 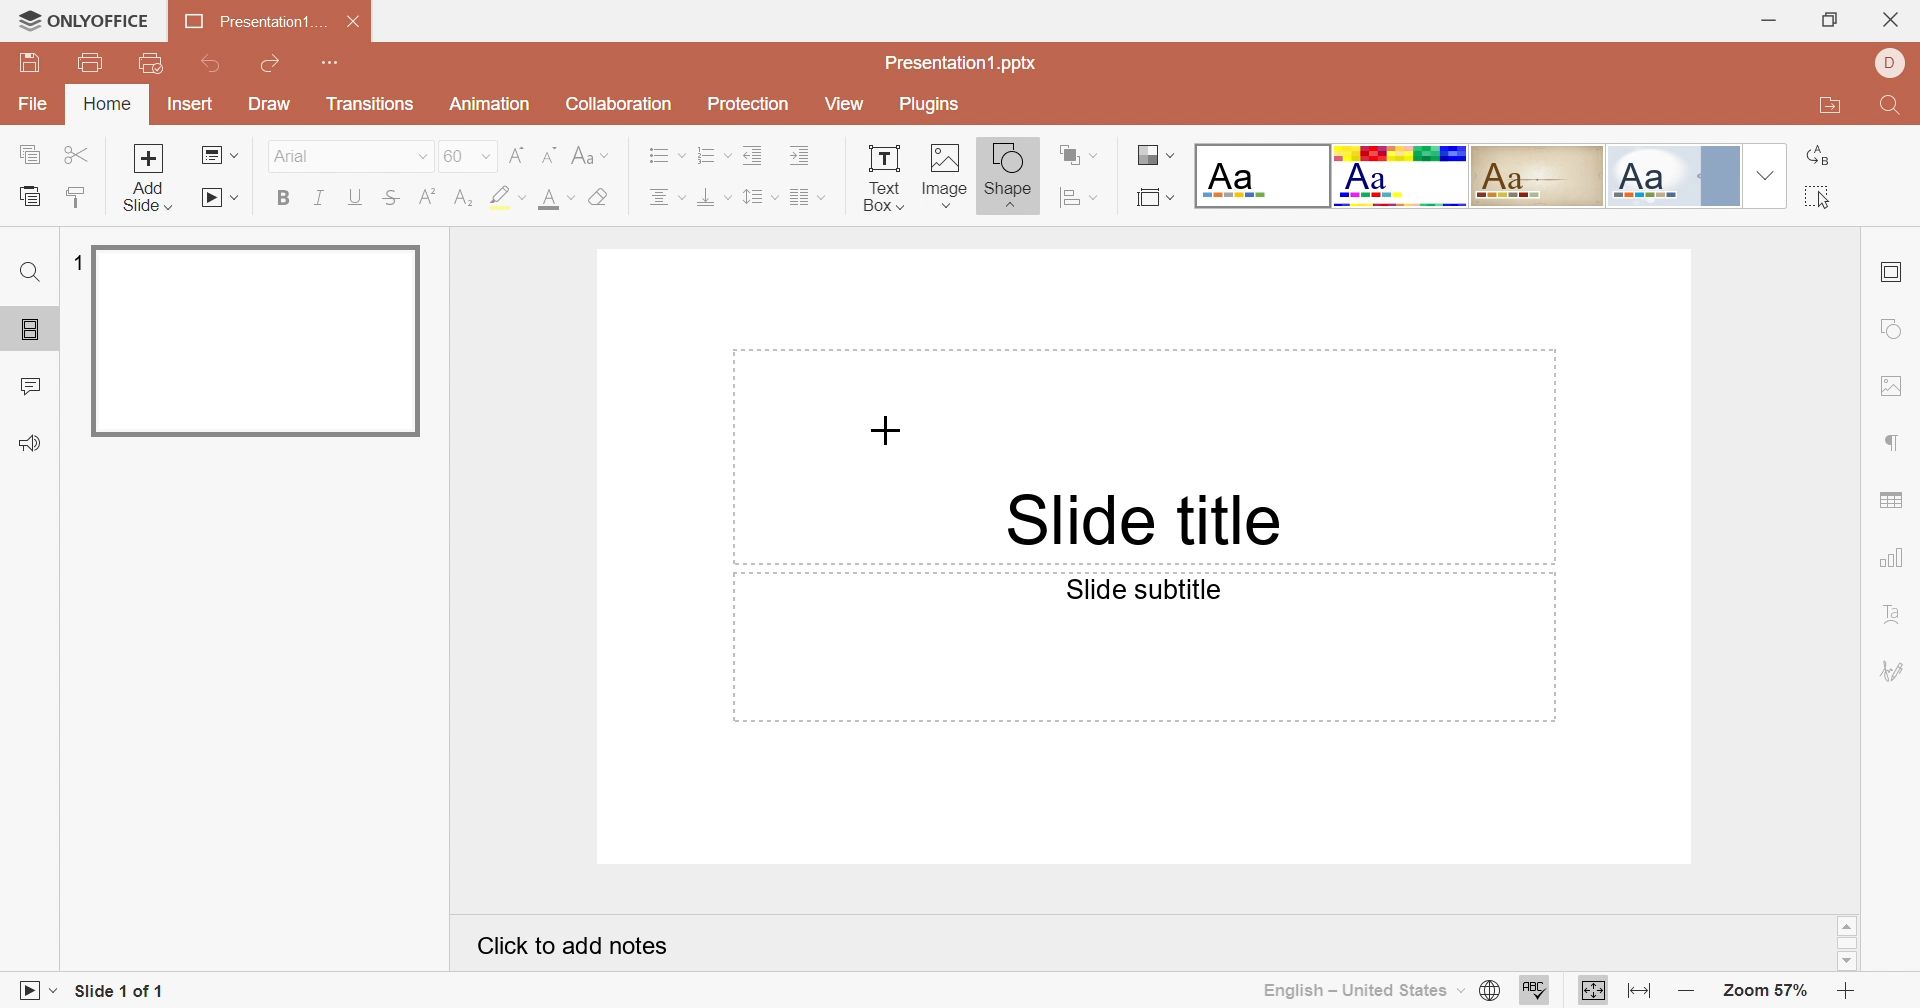 What do you see at coordinates (603, 198) in the screenshot?
I see `Clear style` at bounding box center [603, 198].